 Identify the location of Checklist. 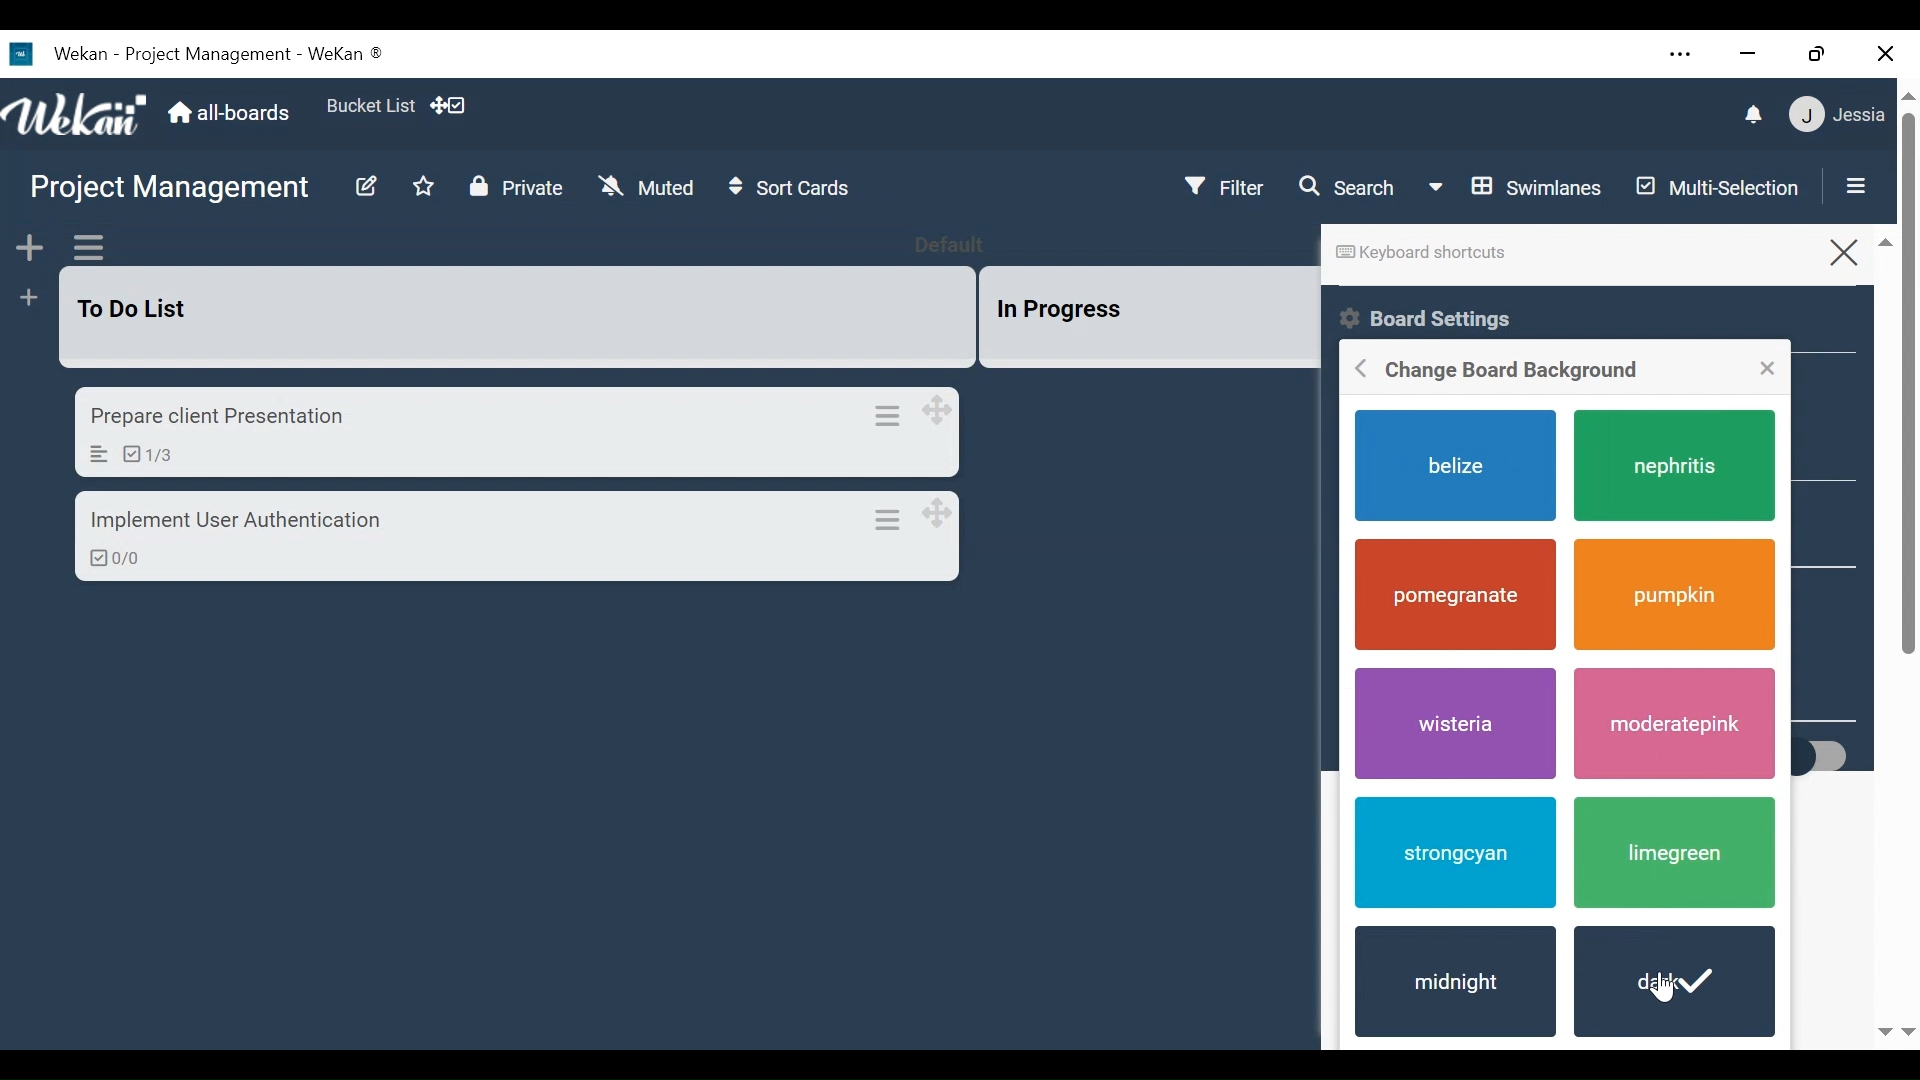
(140, 454).